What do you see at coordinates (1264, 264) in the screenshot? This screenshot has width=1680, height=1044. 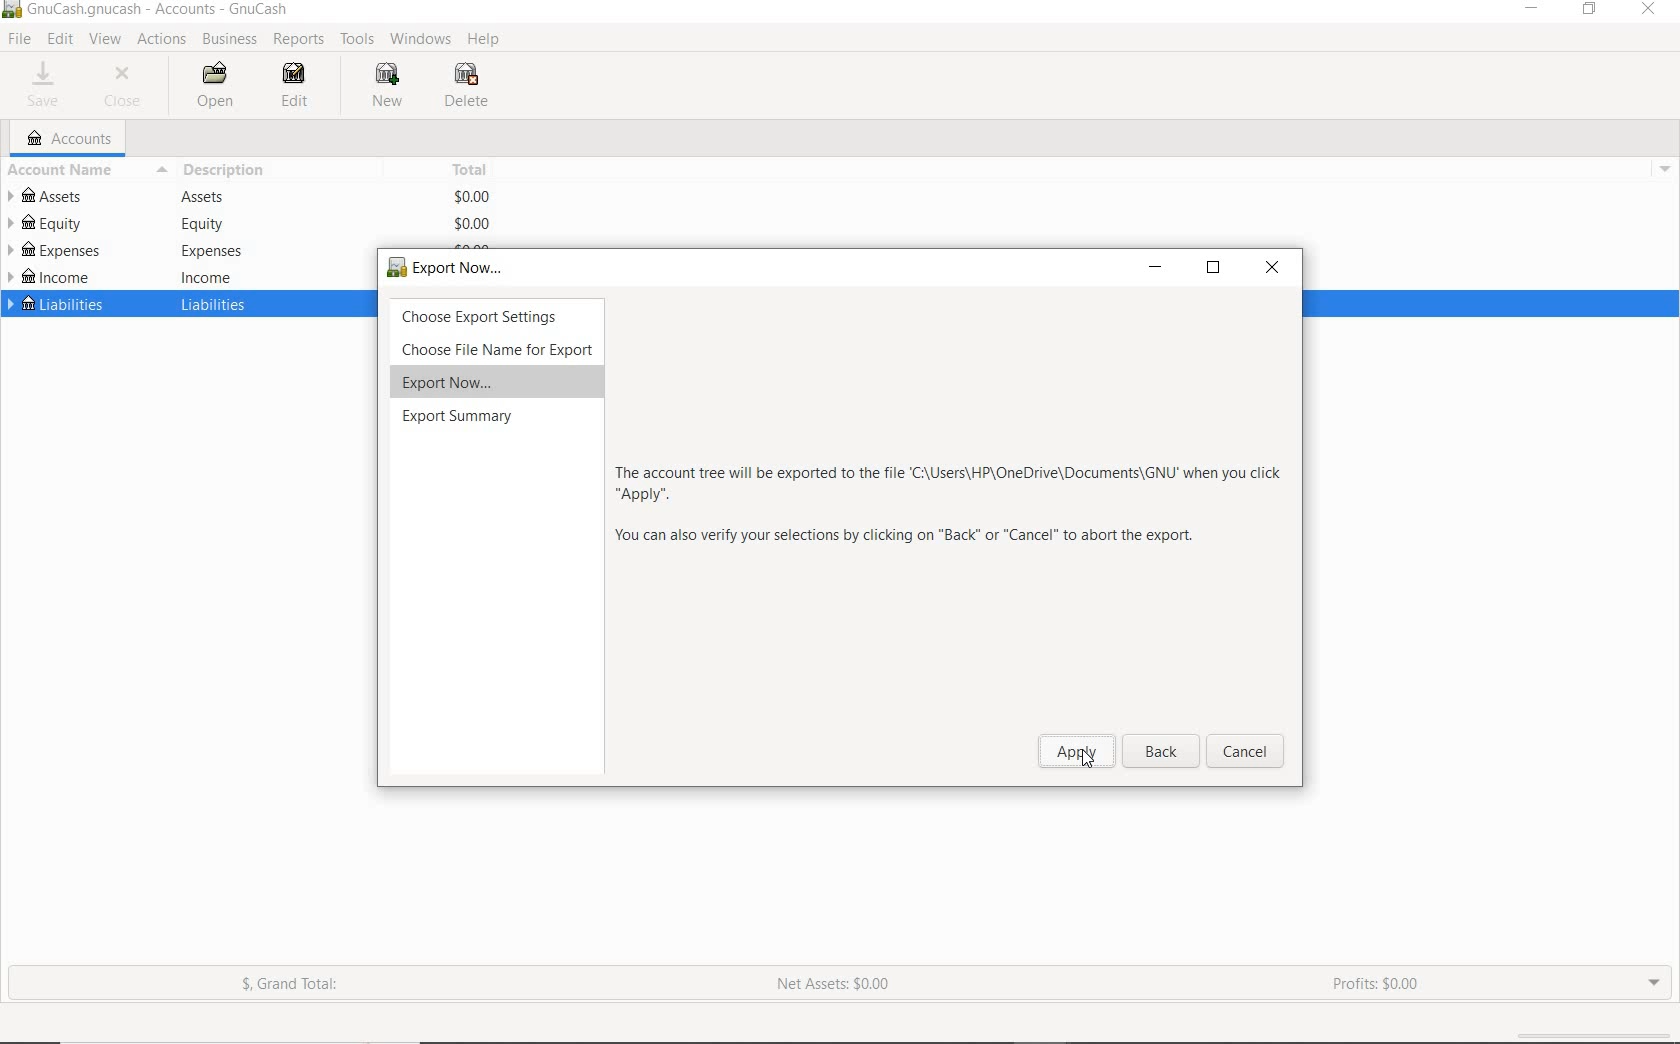 I see `close` at bounding box center [1264, 264].